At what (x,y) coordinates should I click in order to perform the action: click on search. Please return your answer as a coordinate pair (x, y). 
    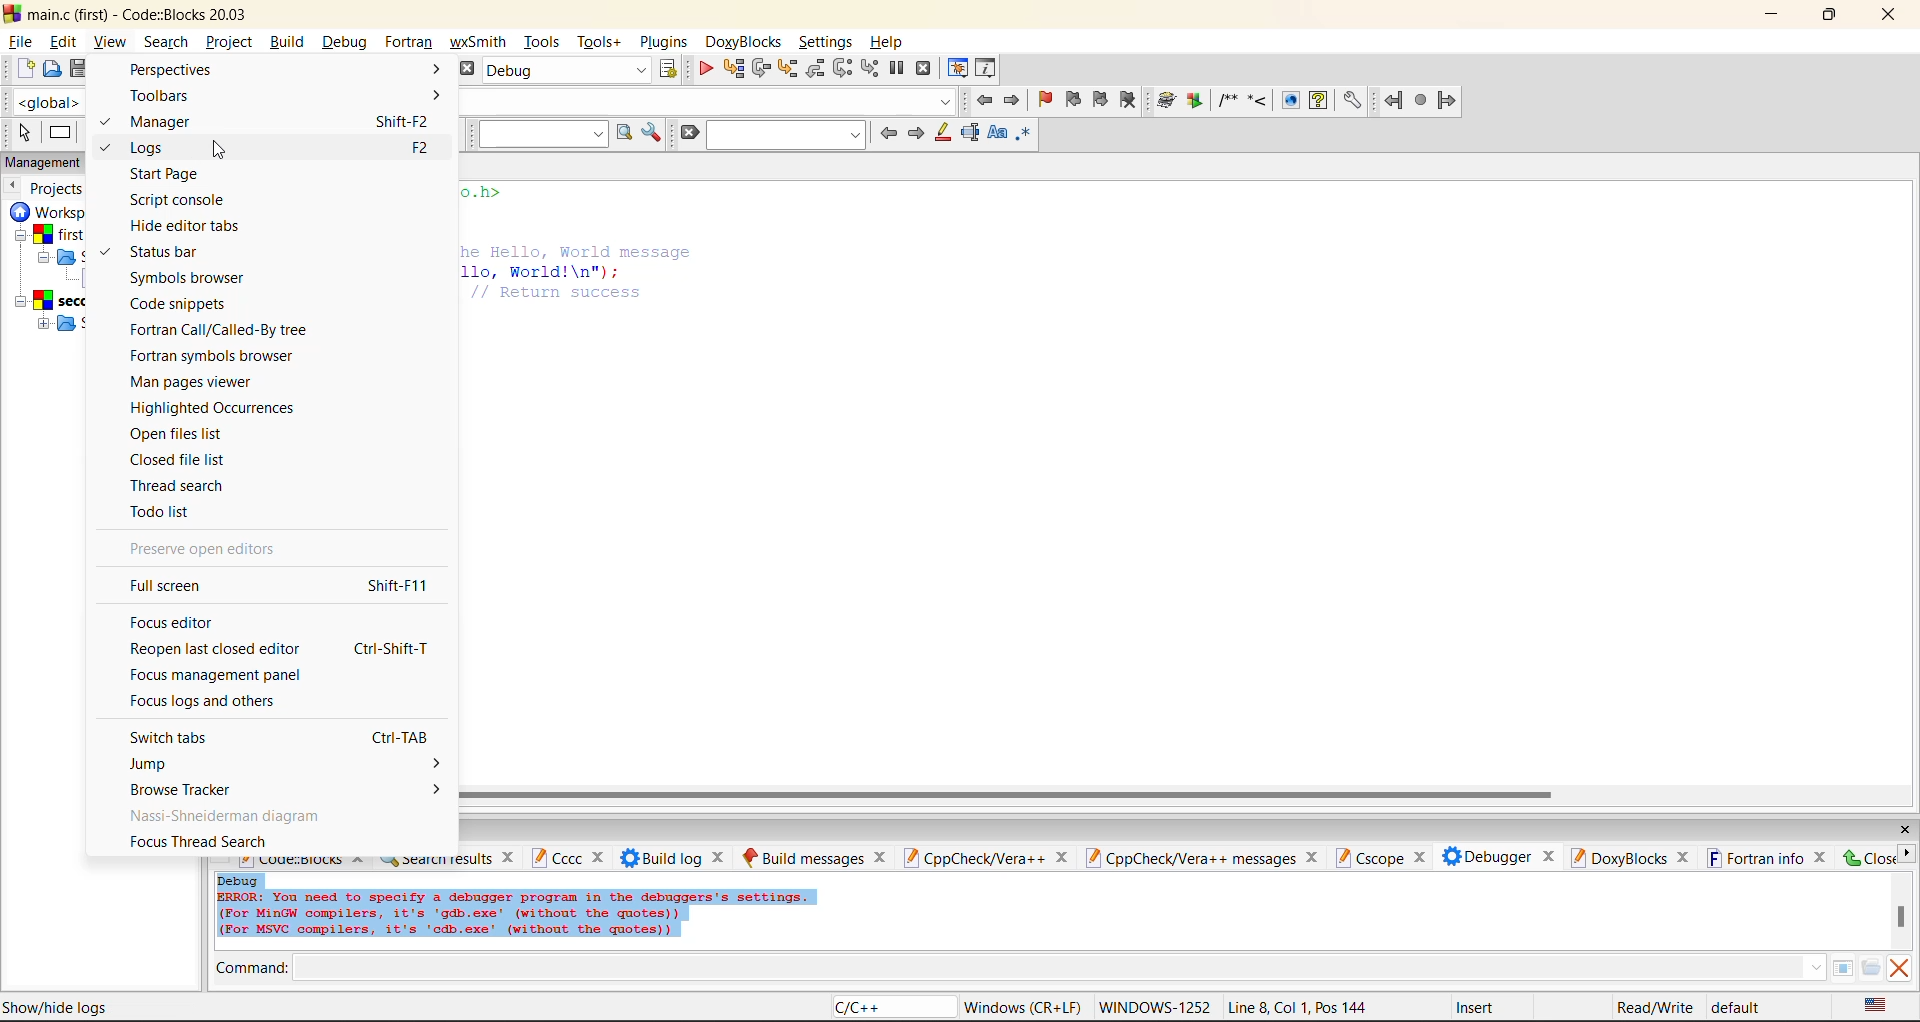
    Looking at the image, I should click on (166, 42).